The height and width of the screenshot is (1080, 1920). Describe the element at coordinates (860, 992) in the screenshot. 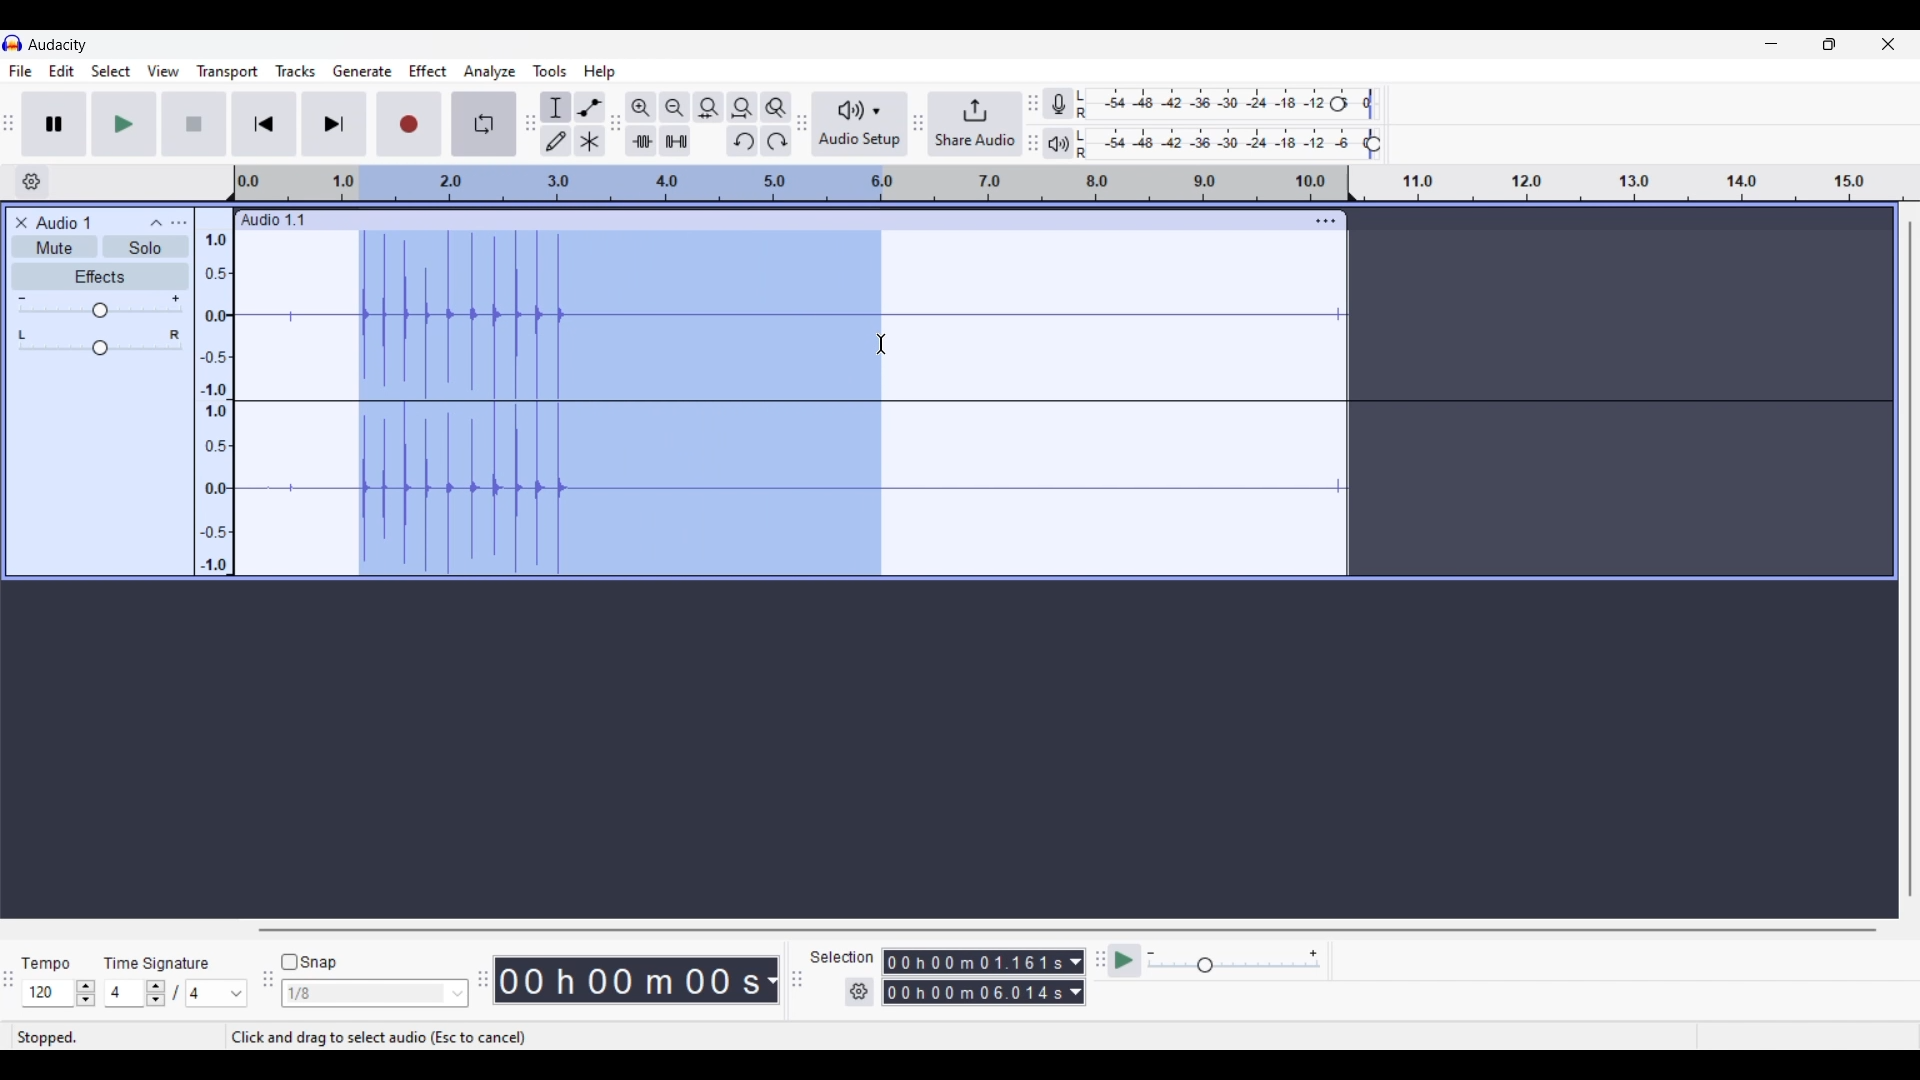

I see `Selection settings` at that location.